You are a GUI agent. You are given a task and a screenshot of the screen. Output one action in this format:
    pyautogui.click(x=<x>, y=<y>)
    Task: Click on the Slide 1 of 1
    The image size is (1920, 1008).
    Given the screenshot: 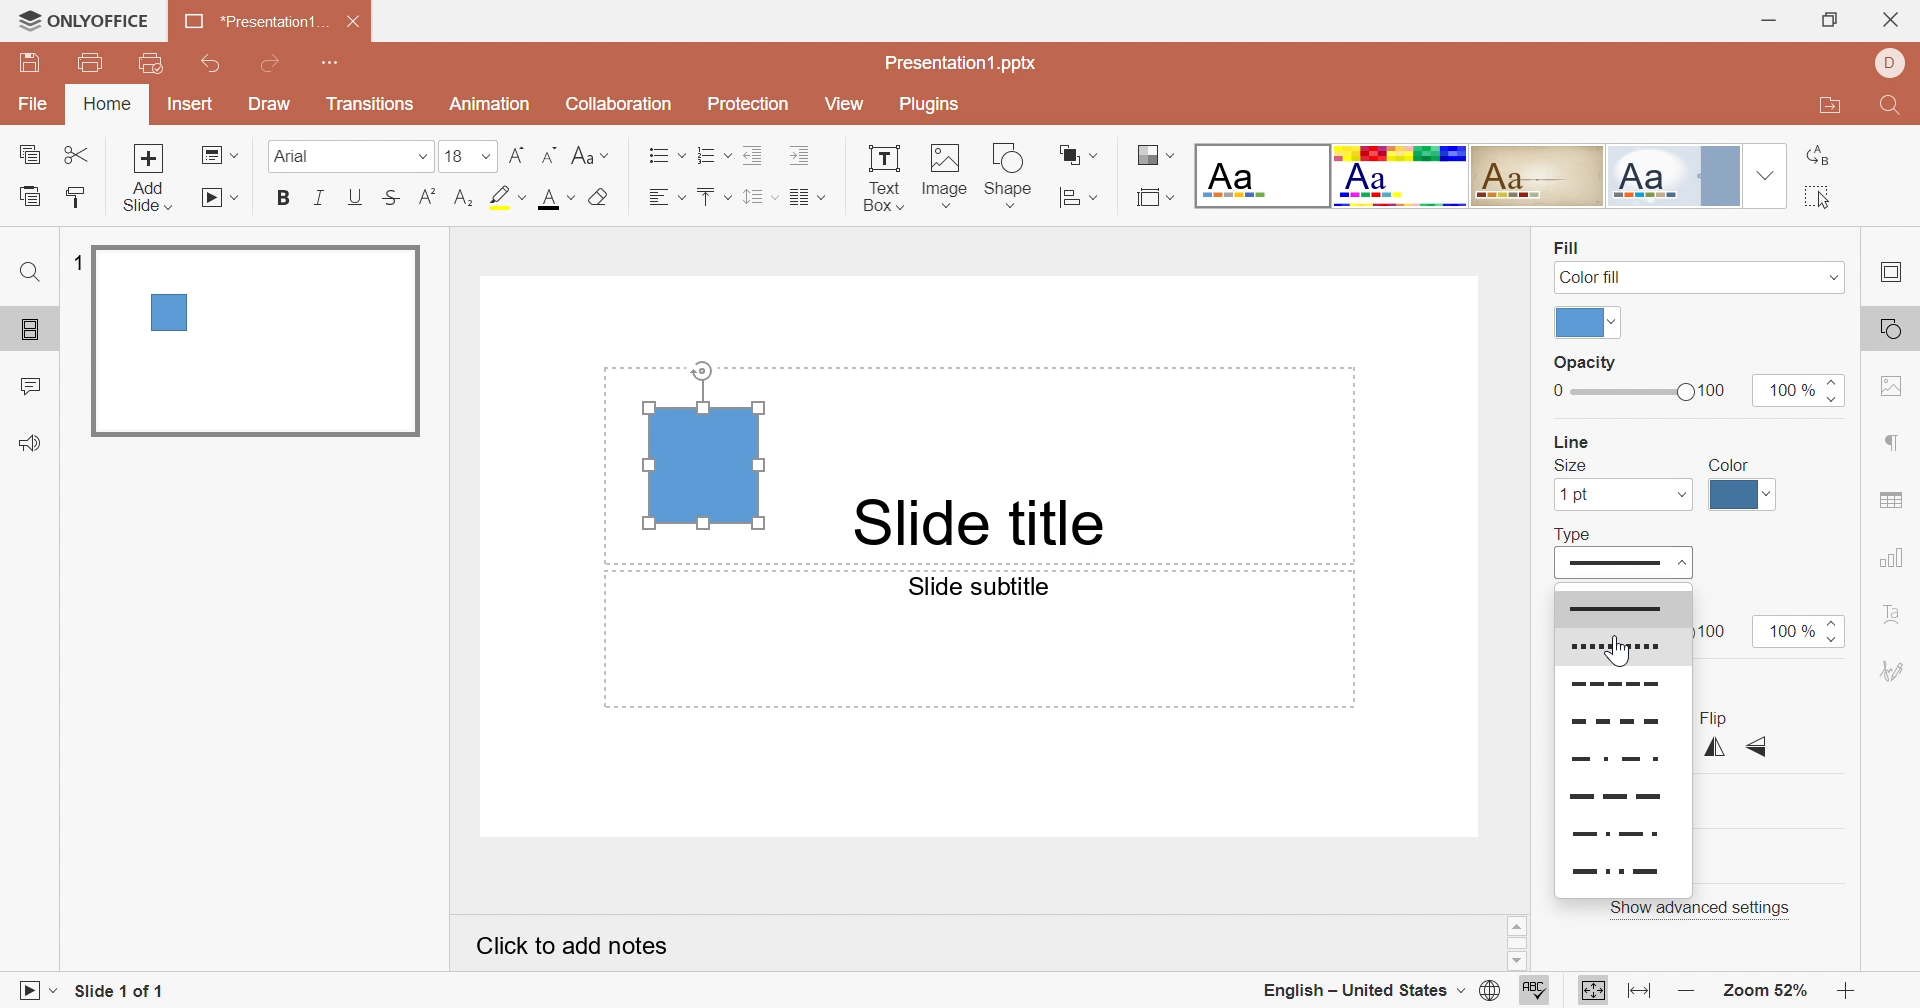 What is the action you would take?
    pyautogui.click(x=123, y=991)
    